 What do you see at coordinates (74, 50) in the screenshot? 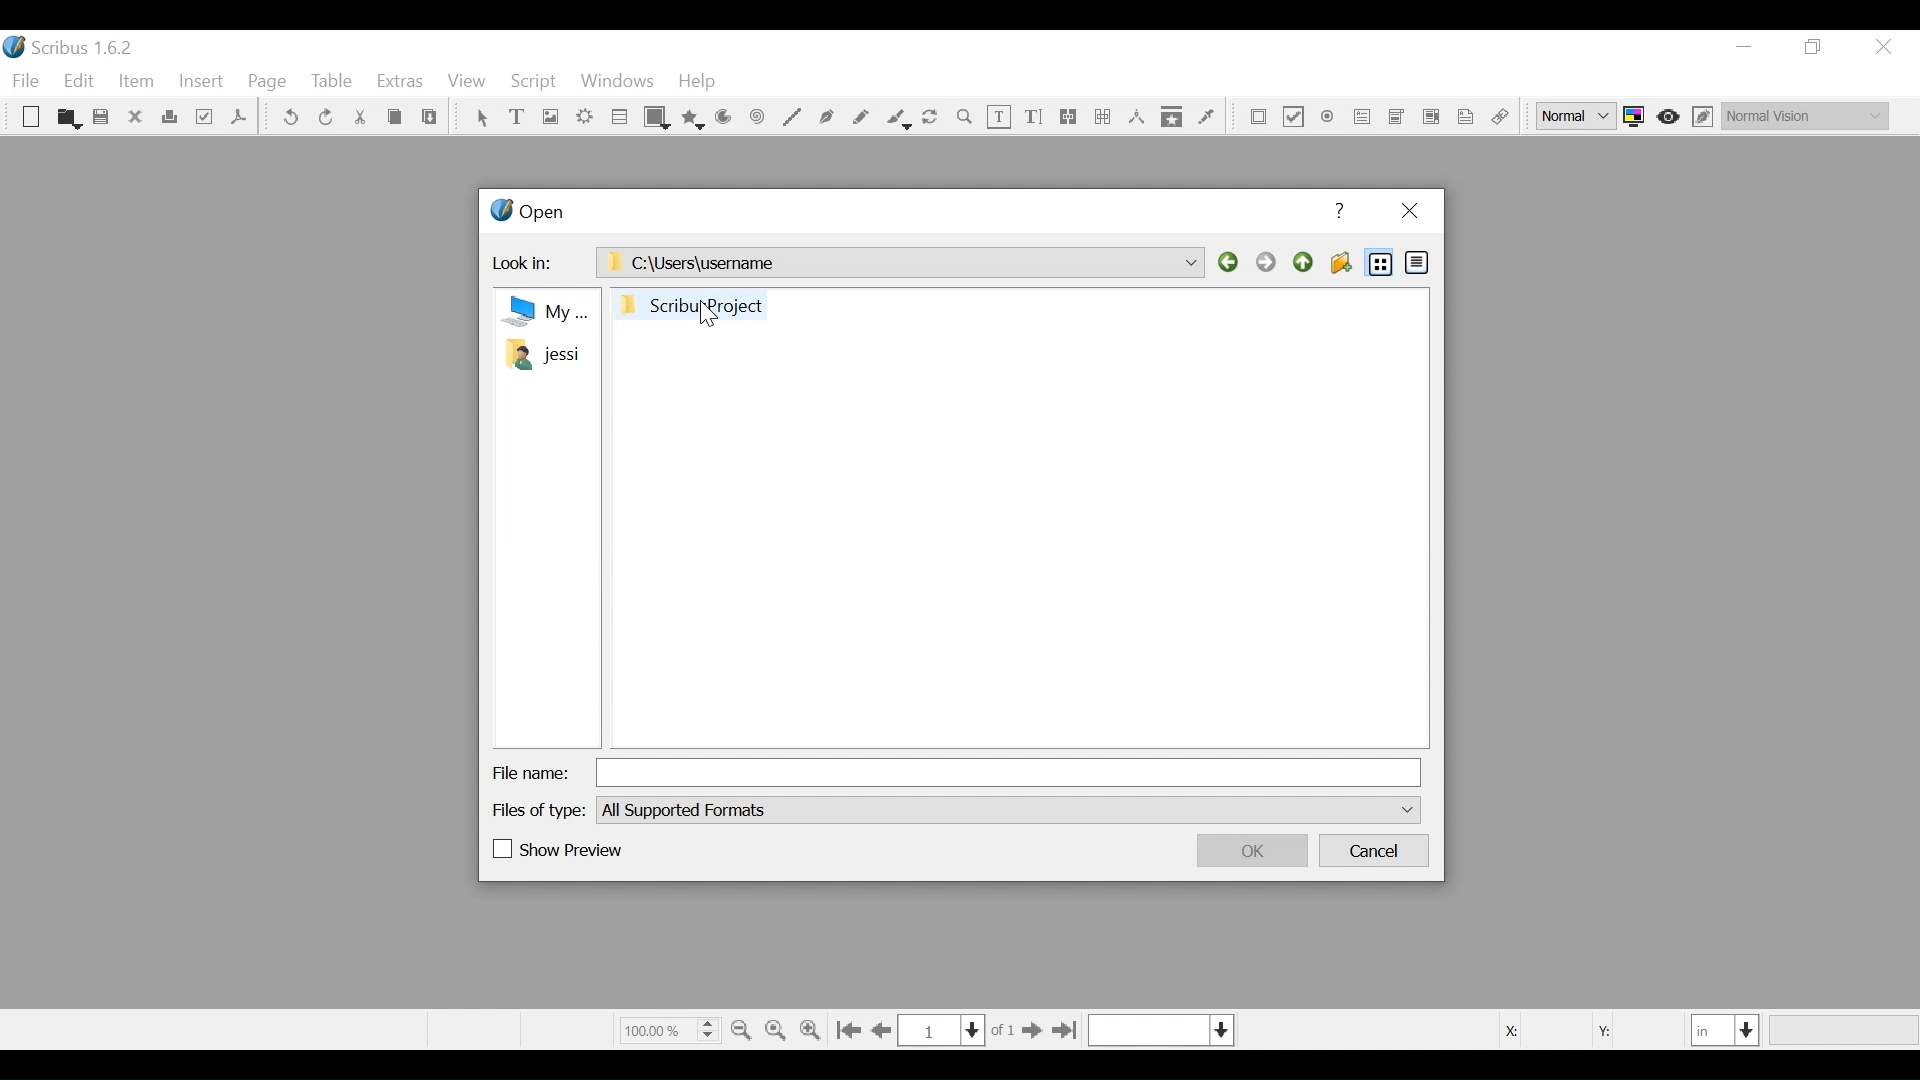
I see `Scribus Desktop Icon` at bounding box center [74, 50].